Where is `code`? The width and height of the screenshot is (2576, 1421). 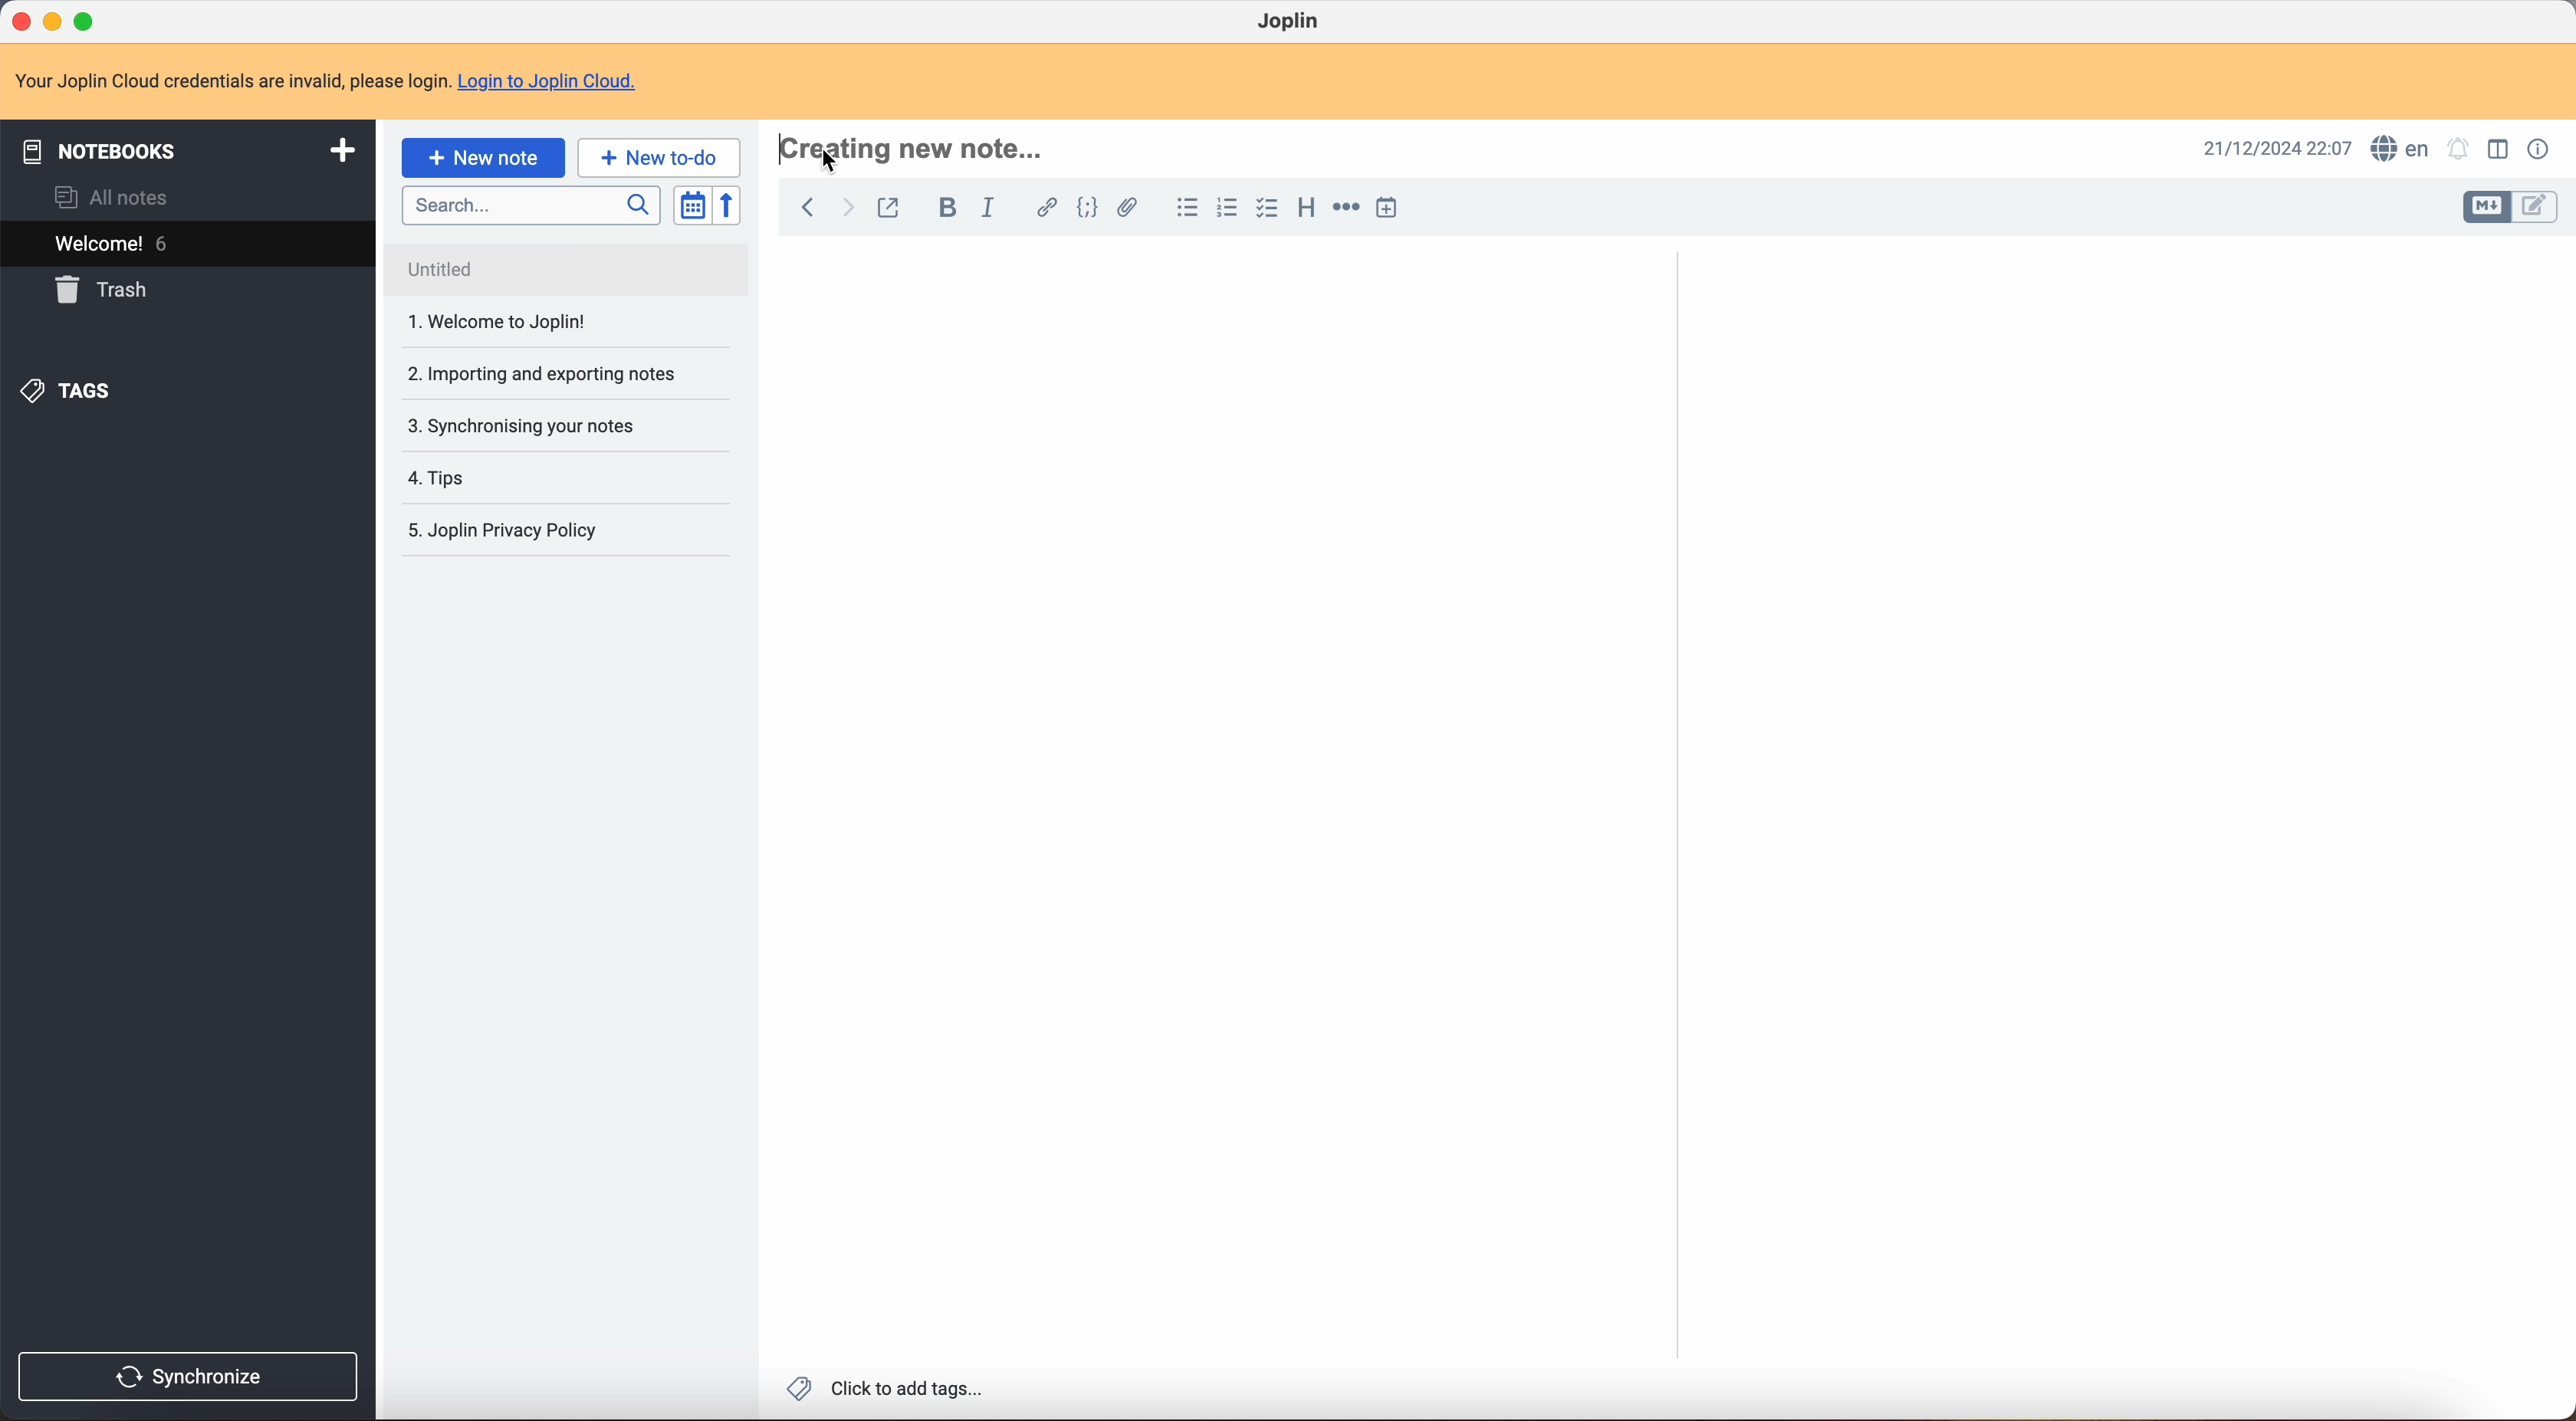
code is located at coordinates (1088, 211).